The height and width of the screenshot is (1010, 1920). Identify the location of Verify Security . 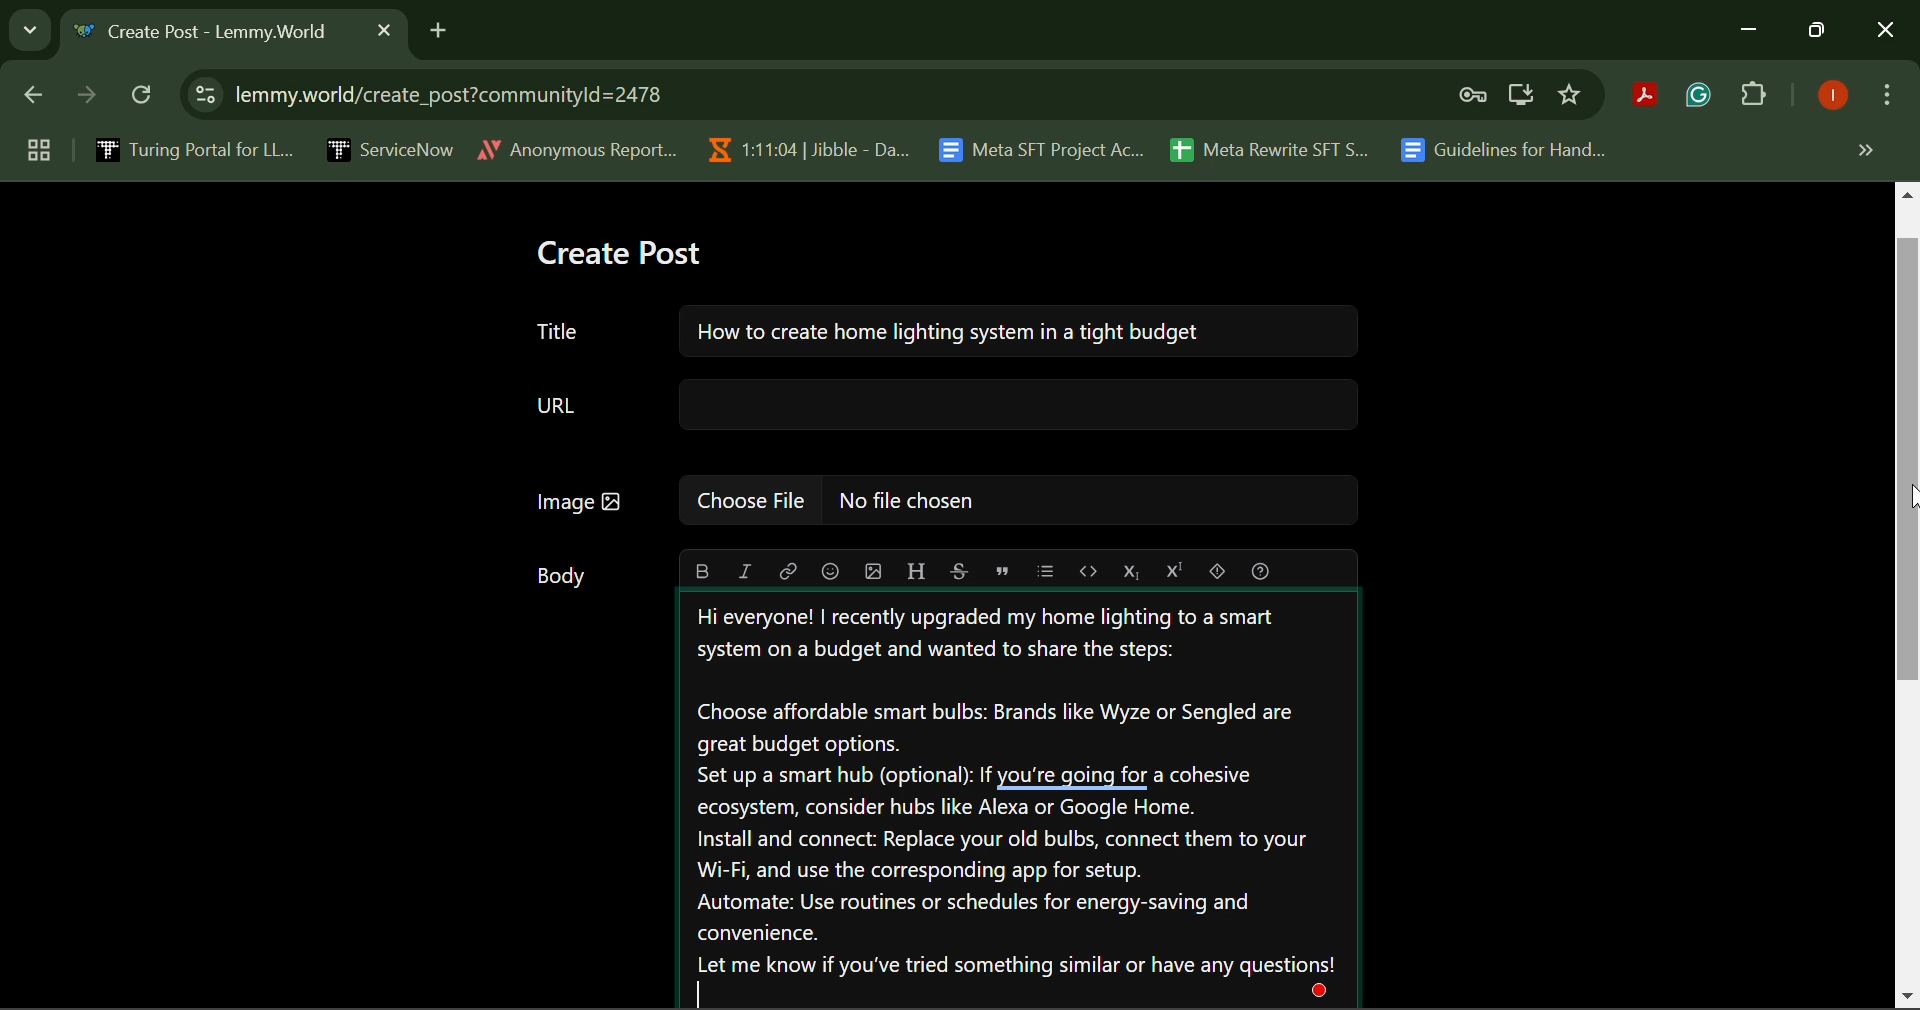
(1476, 95).